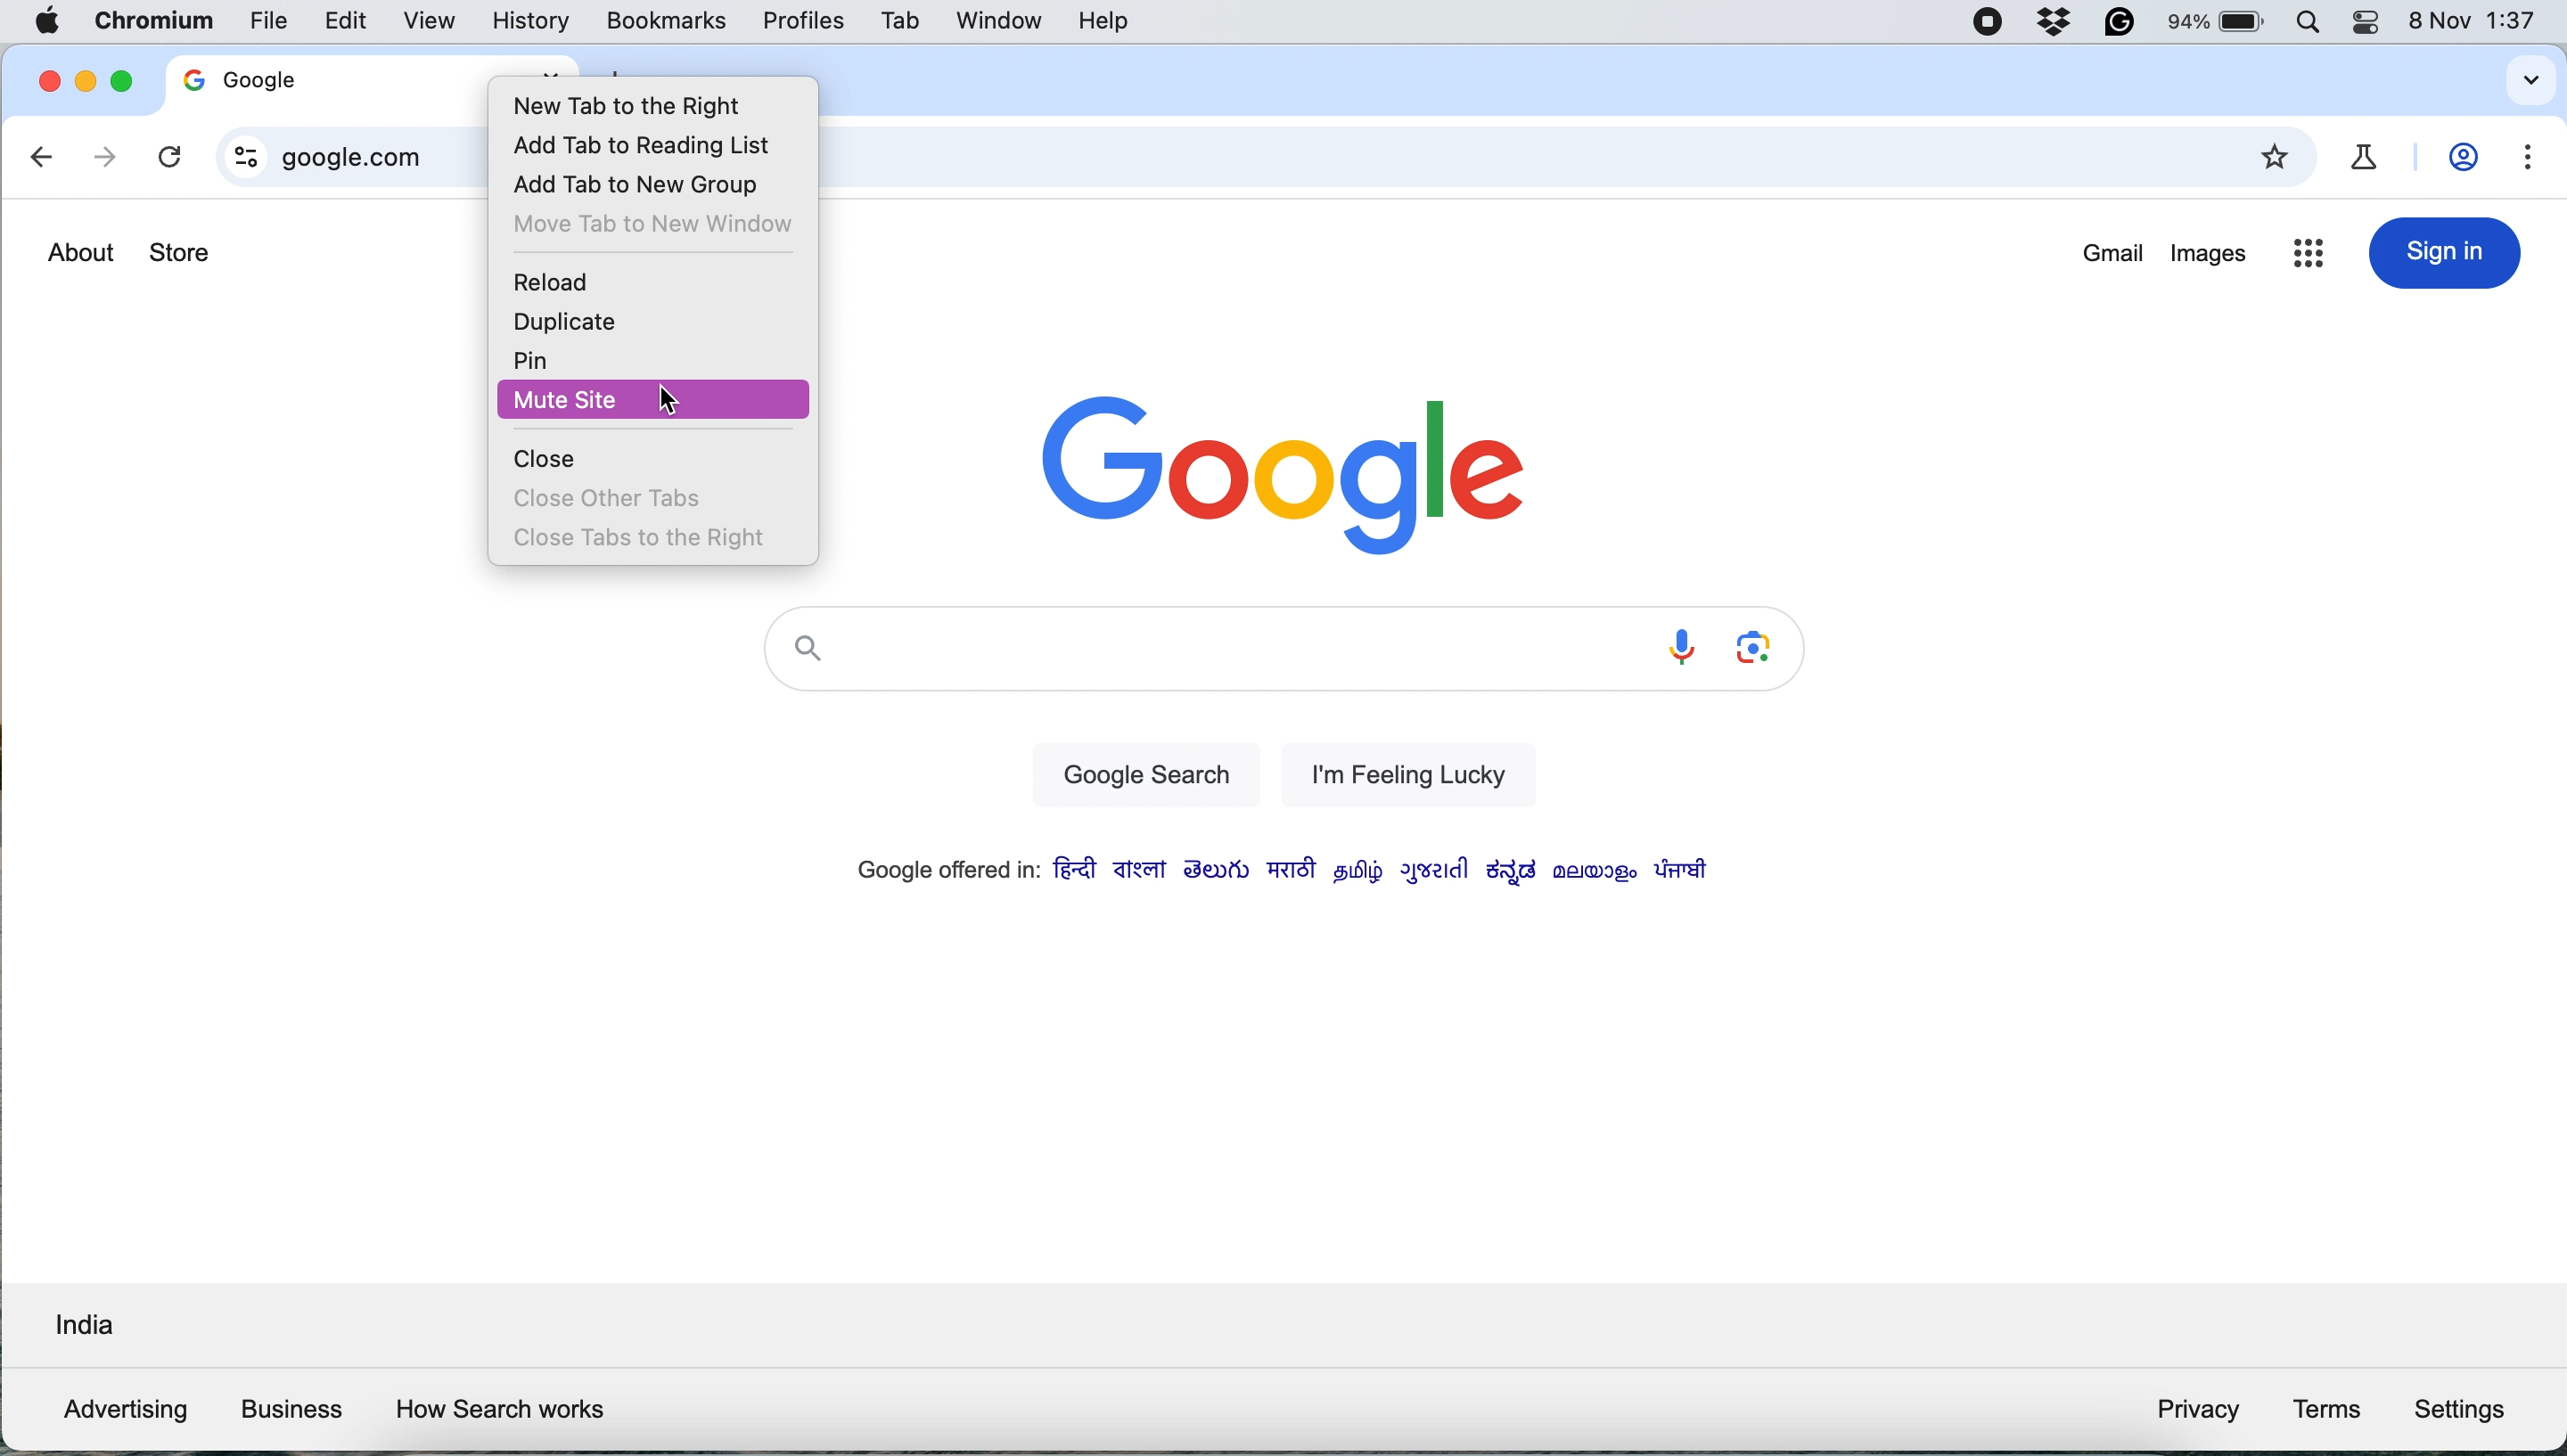 The height and width of the screenshot is (1456, 2567). What do you see at coordinates (651, 183) in the screenshot?
I see `add tab to new group` at bounding box center [651, 183].